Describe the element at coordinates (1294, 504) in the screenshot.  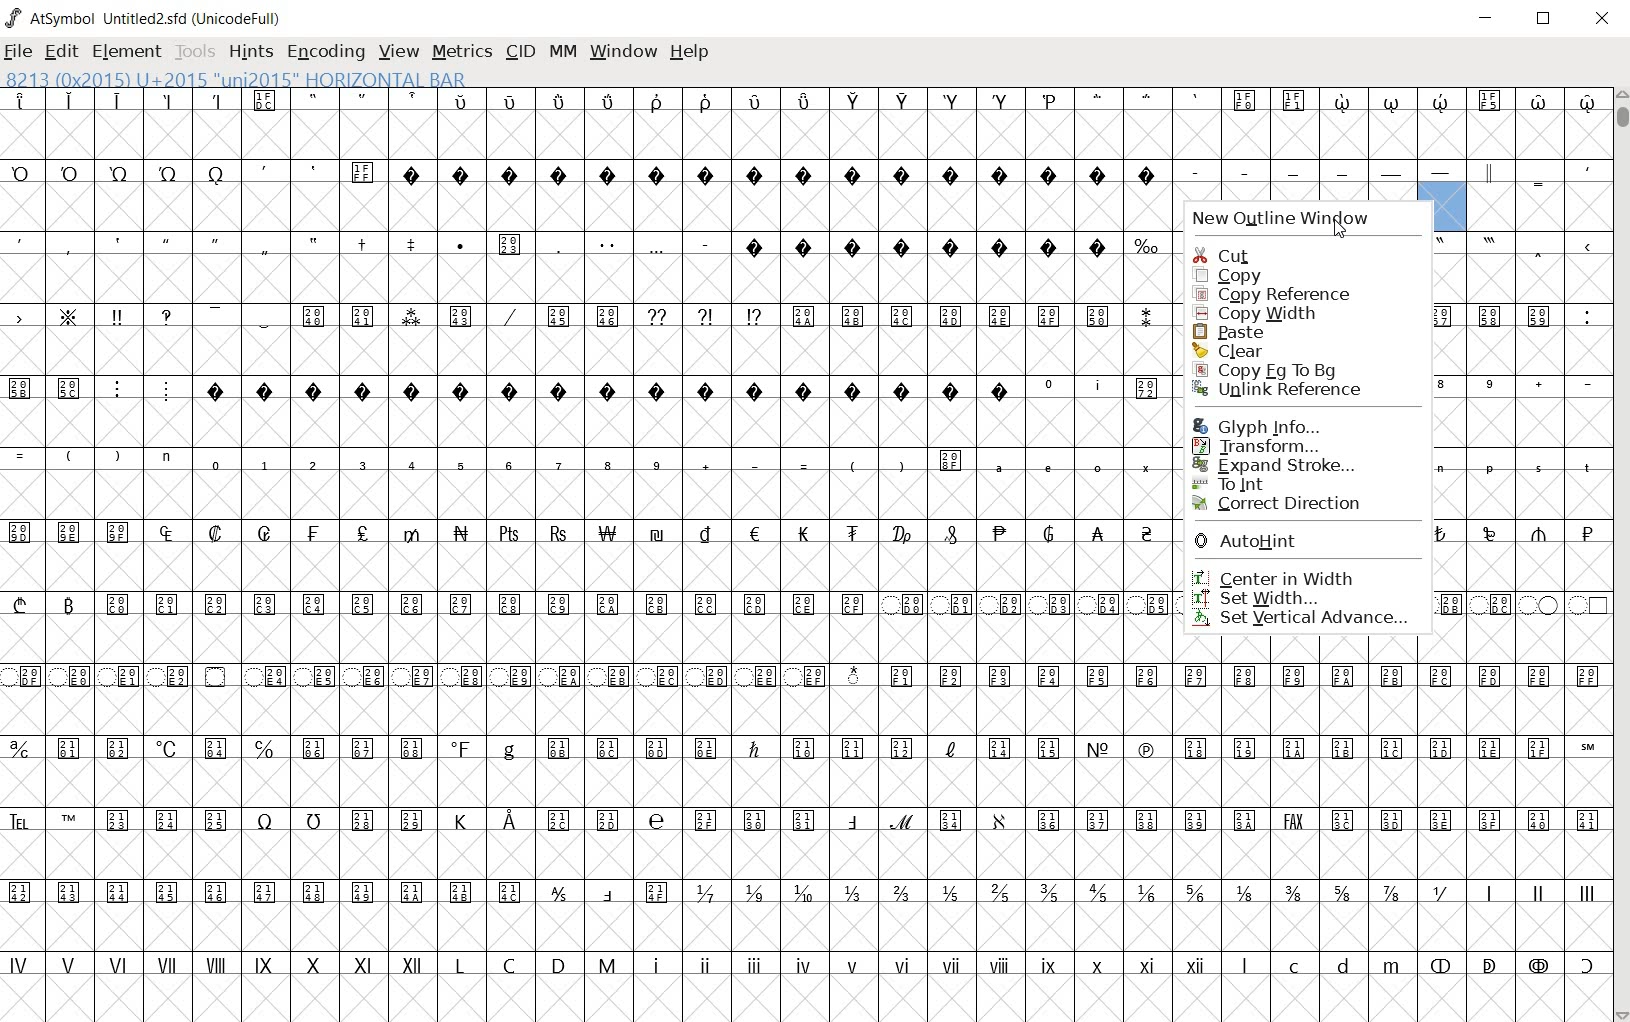
I see `correct direction` at that location.